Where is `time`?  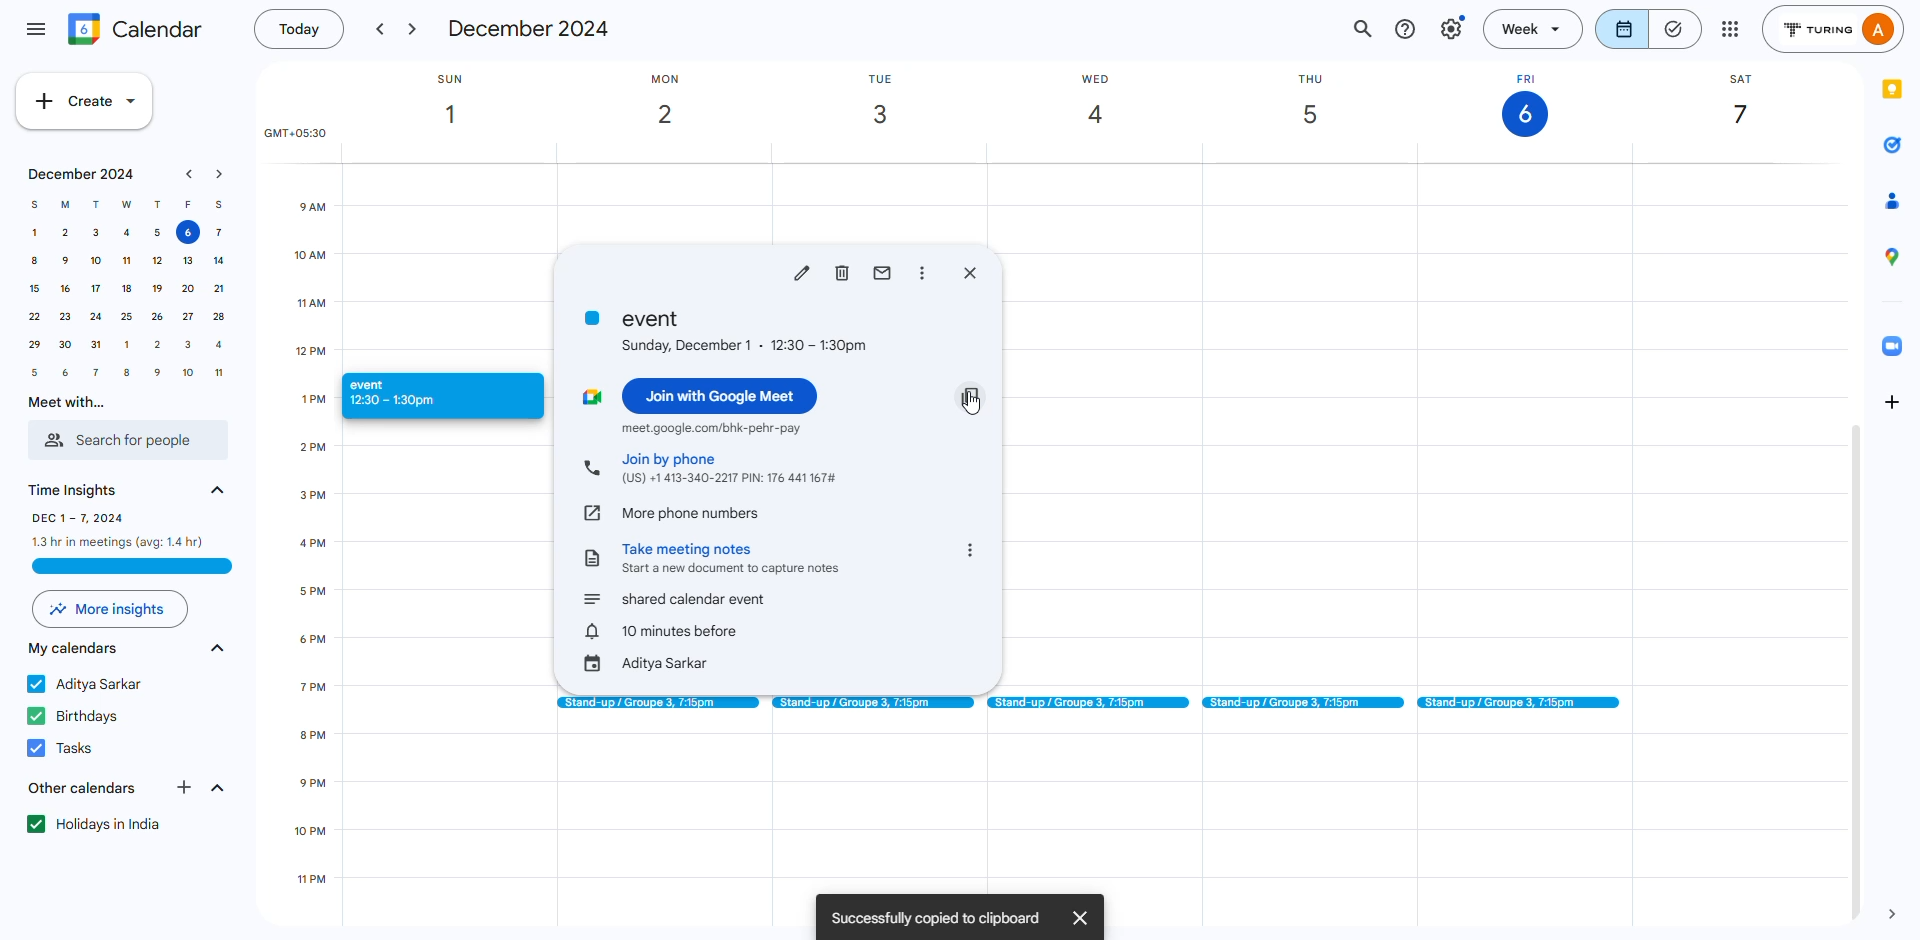
time is located at coordinates (119, 528).